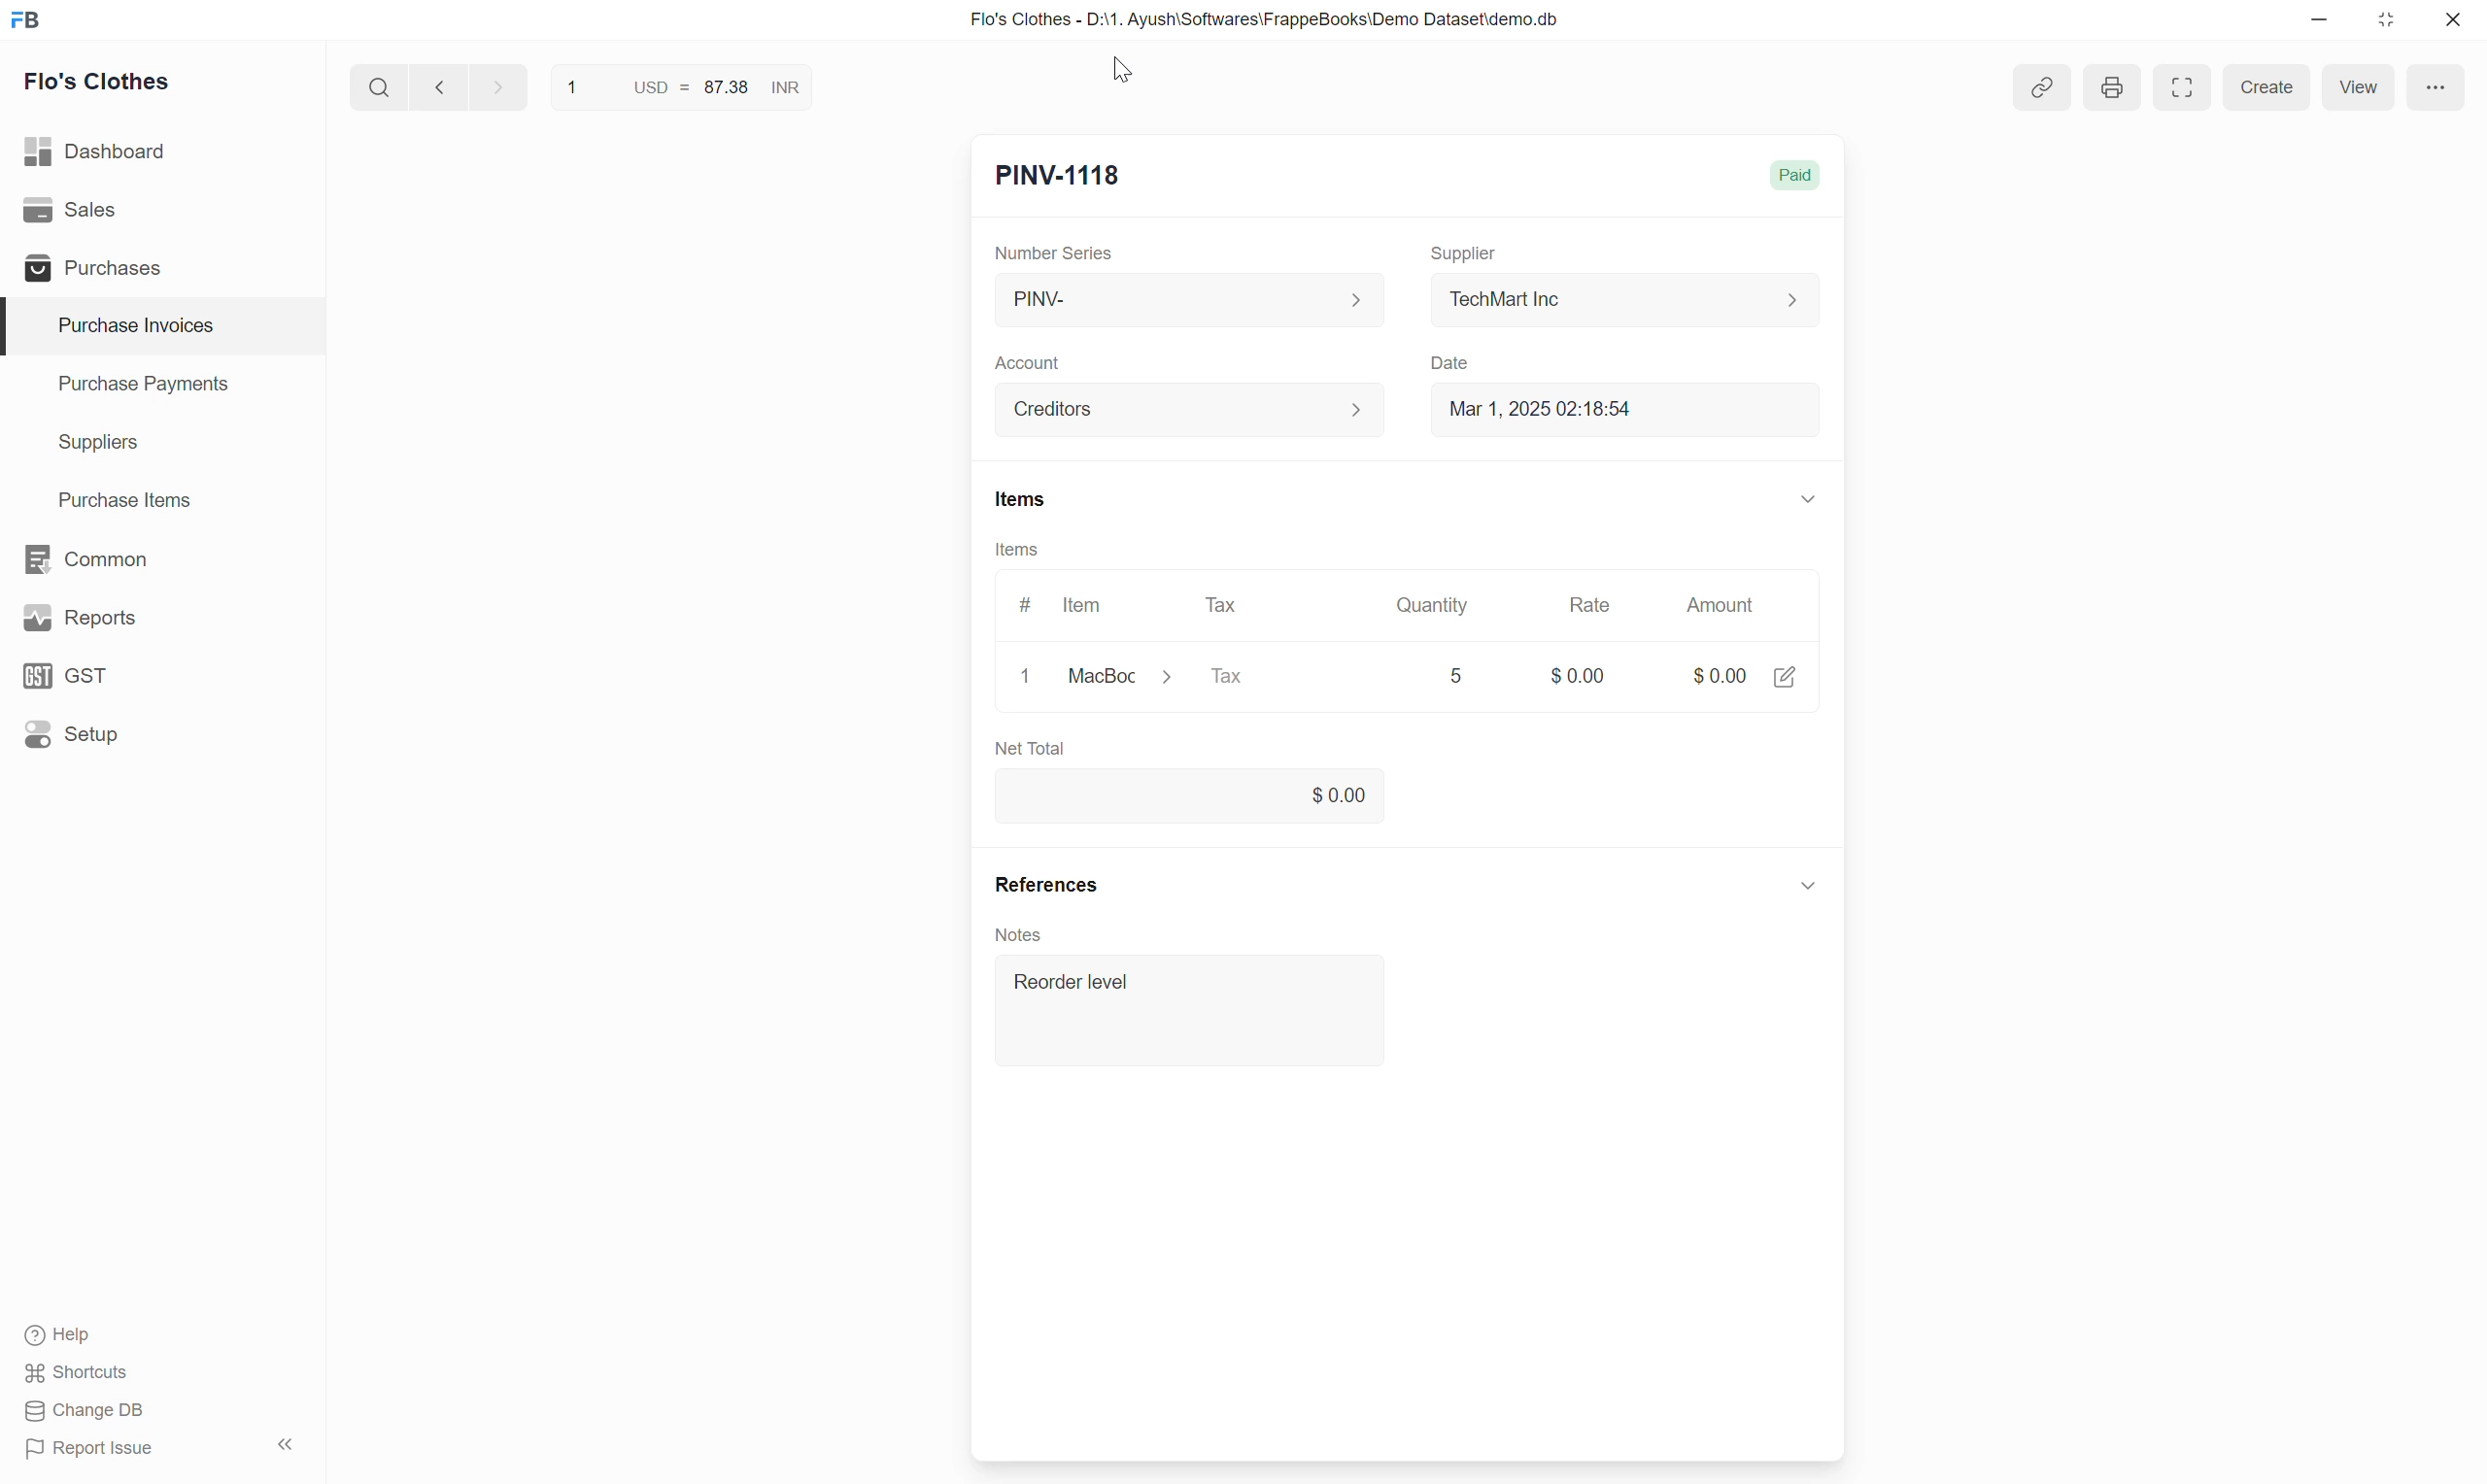 This screenshot has width=2487, height=1484. I want to click on MacBook, so click(1130, 677).